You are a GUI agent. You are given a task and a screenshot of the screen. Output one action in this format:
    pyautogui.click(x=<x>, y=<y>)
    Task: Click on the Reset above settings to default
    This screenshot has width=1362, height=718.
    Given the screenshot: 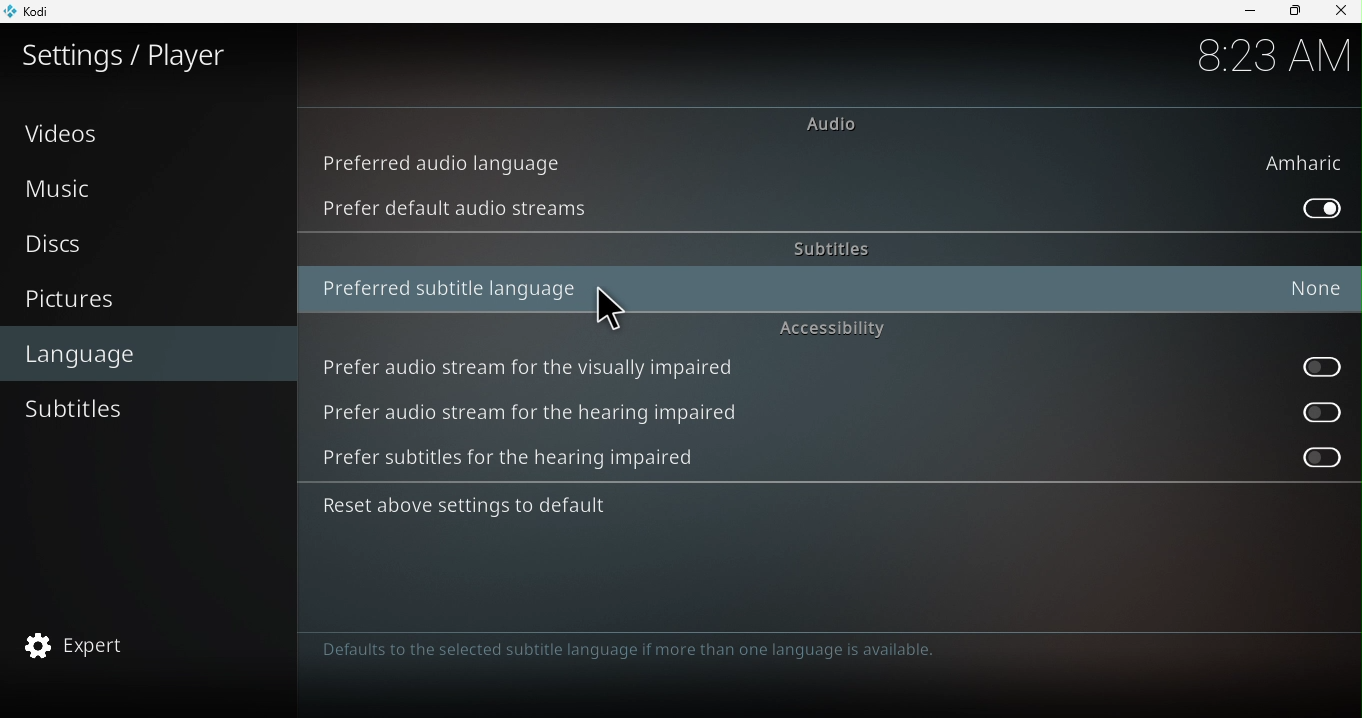 What is the action you would take?
    pyautogui.click(x=489, y=510)
    